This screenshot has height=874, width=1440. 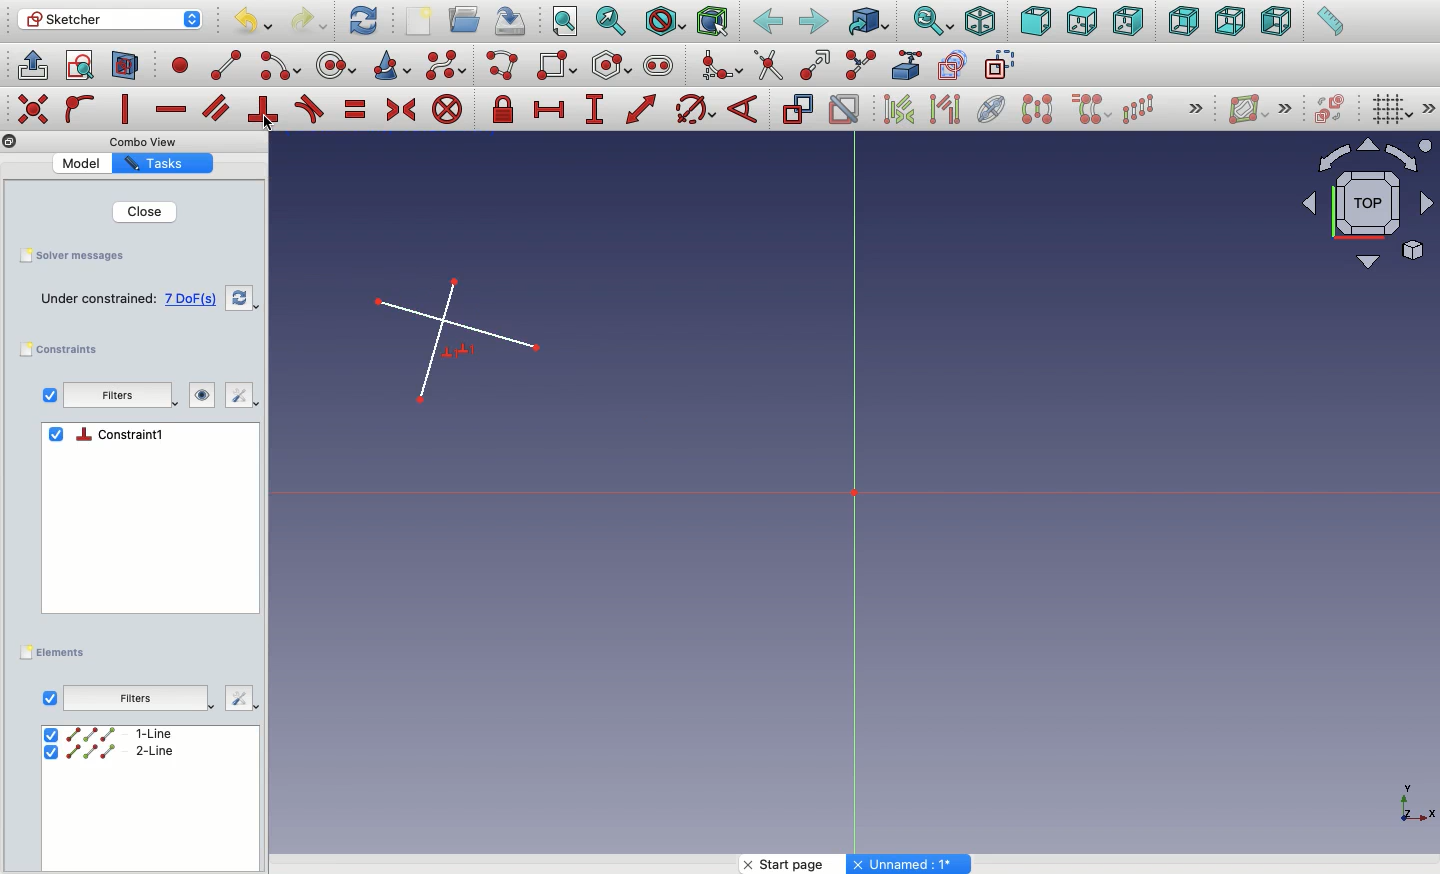 I want to click on Leave sketch, so click(x=32, y=64).